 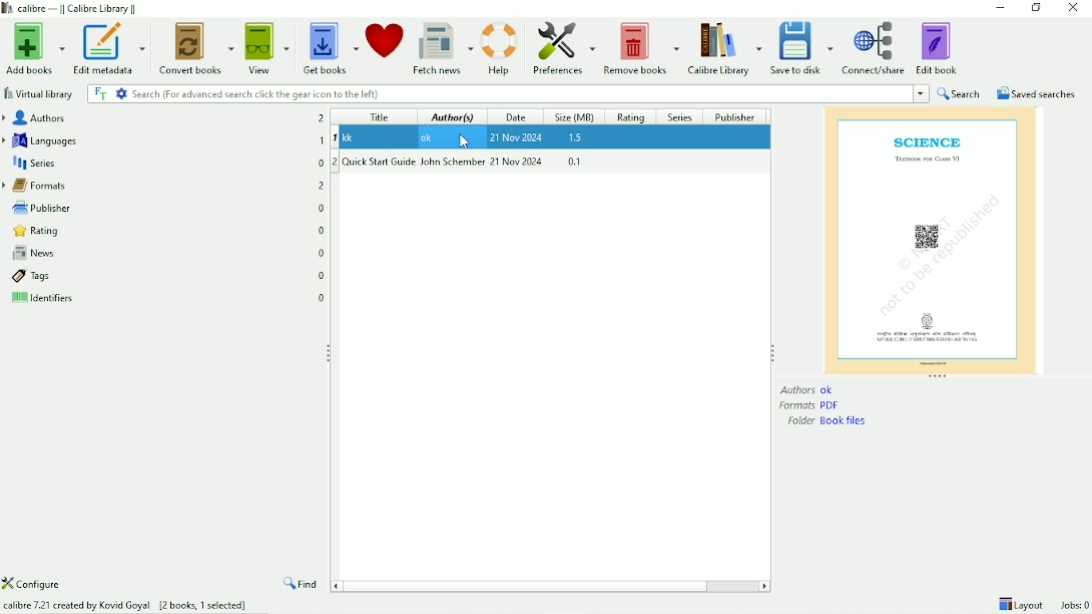 I want to click on Edit book, so click(x=937, y=48).